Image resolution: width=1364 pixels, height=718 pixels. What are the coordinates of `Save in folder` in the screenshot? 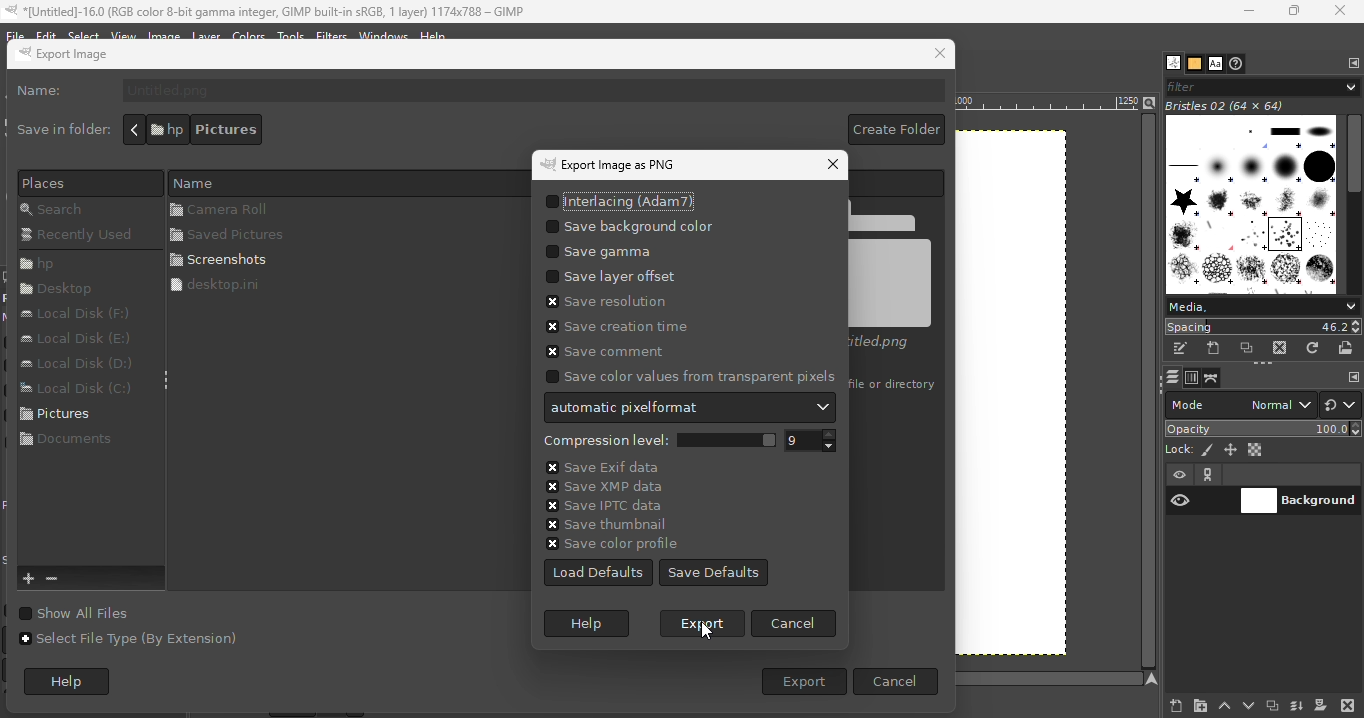 It's located at (59, 129).